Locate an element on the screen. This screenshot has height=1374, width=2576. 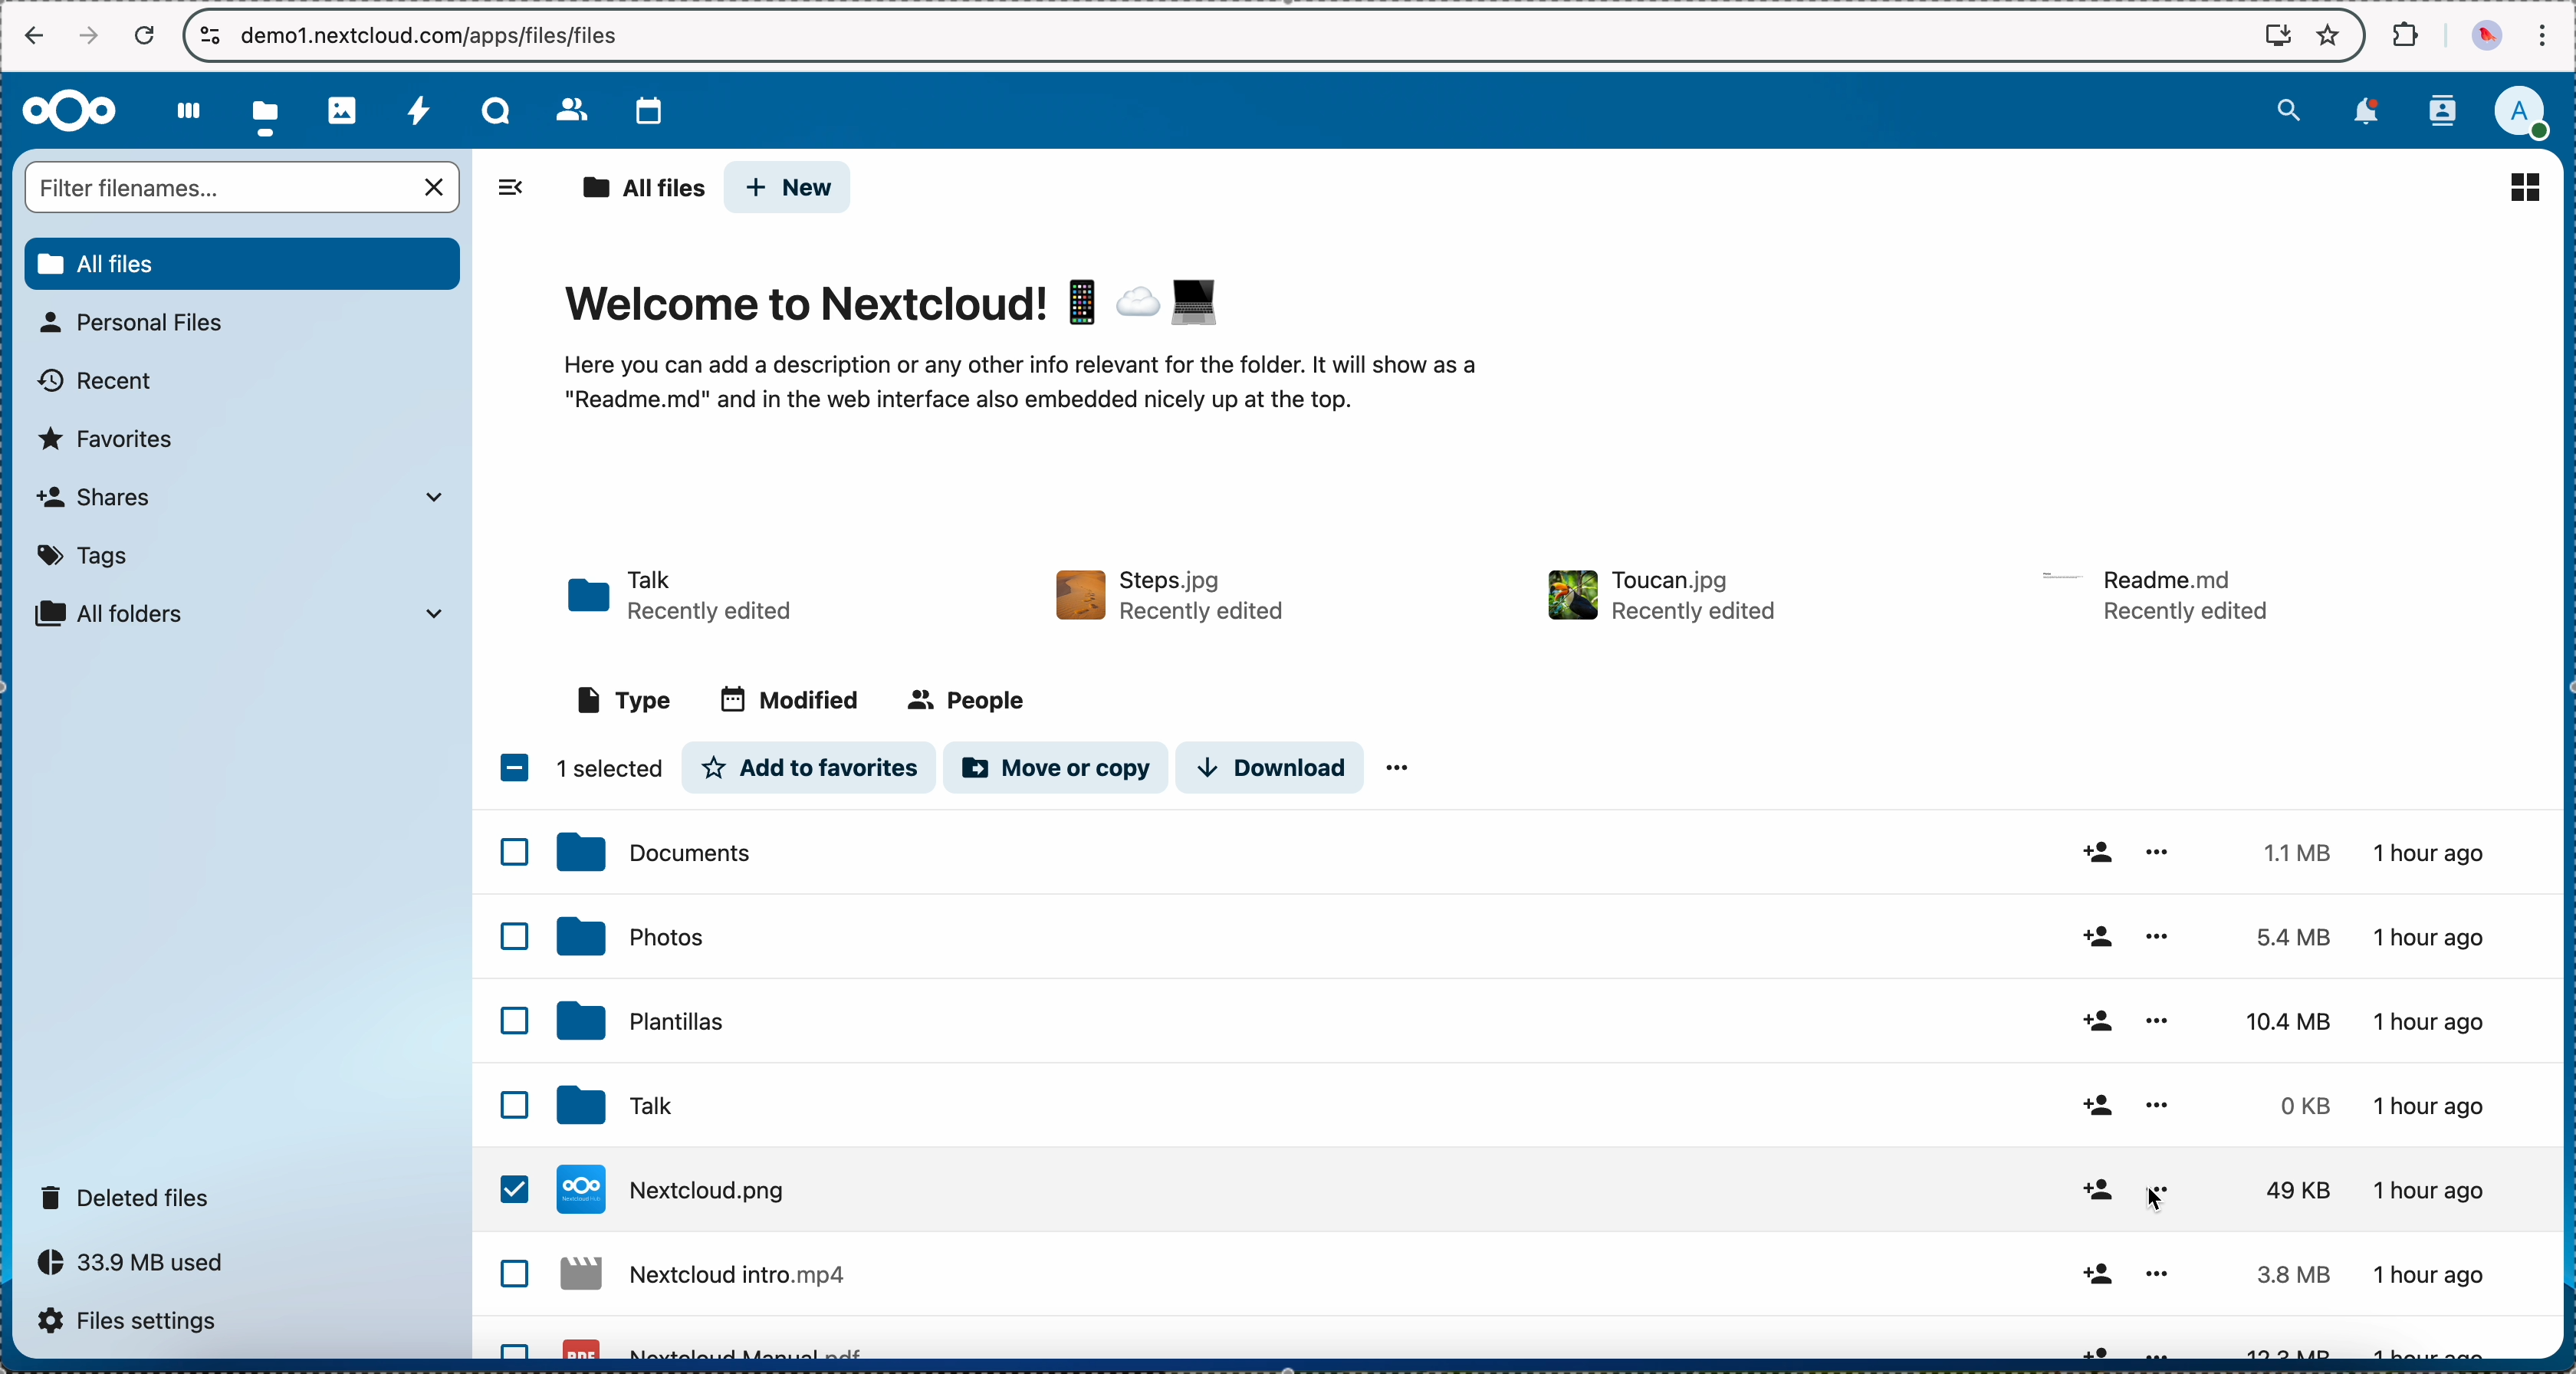
1 item selected is located at coordinates (583, 768).